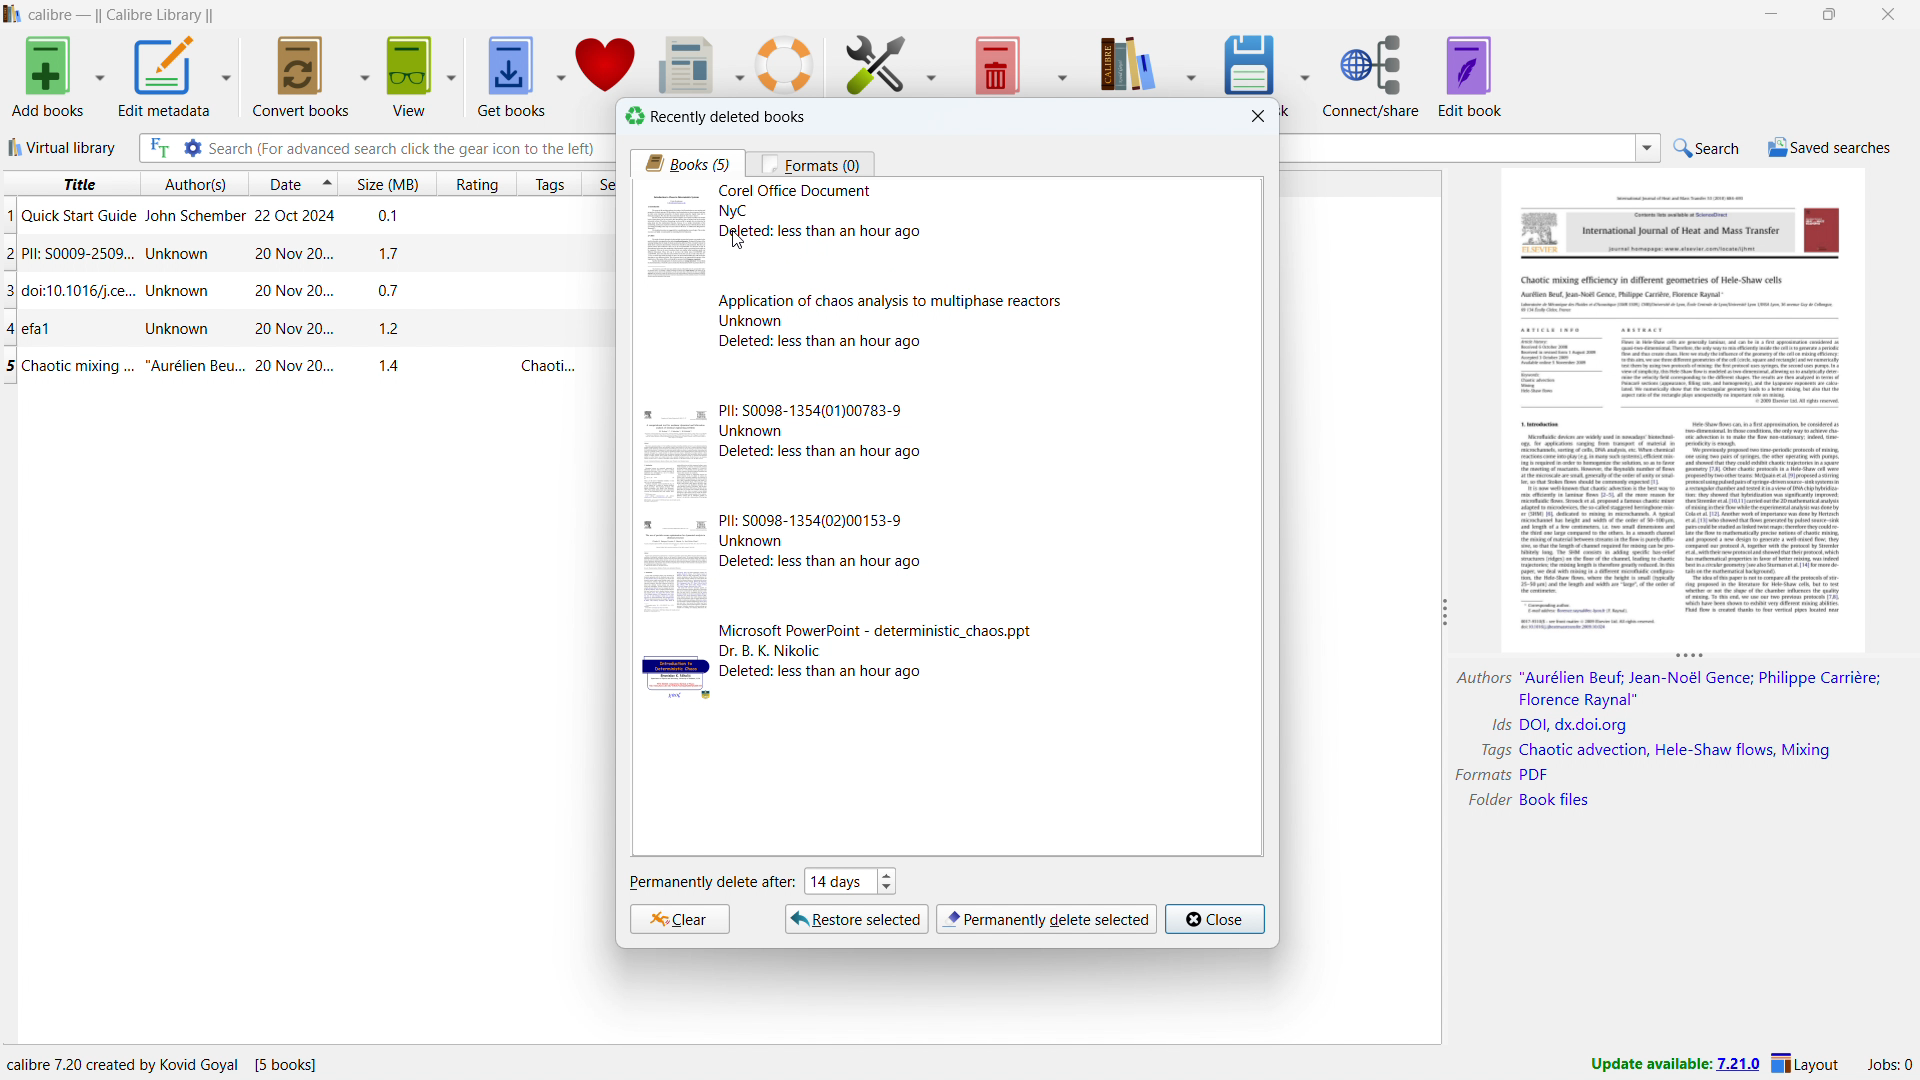 This screenshot has width=1920, height=1080. What do you see at coordinates (551, 183) in the screenshot?
I see `sort by tags` at bounding box center [551, 183].